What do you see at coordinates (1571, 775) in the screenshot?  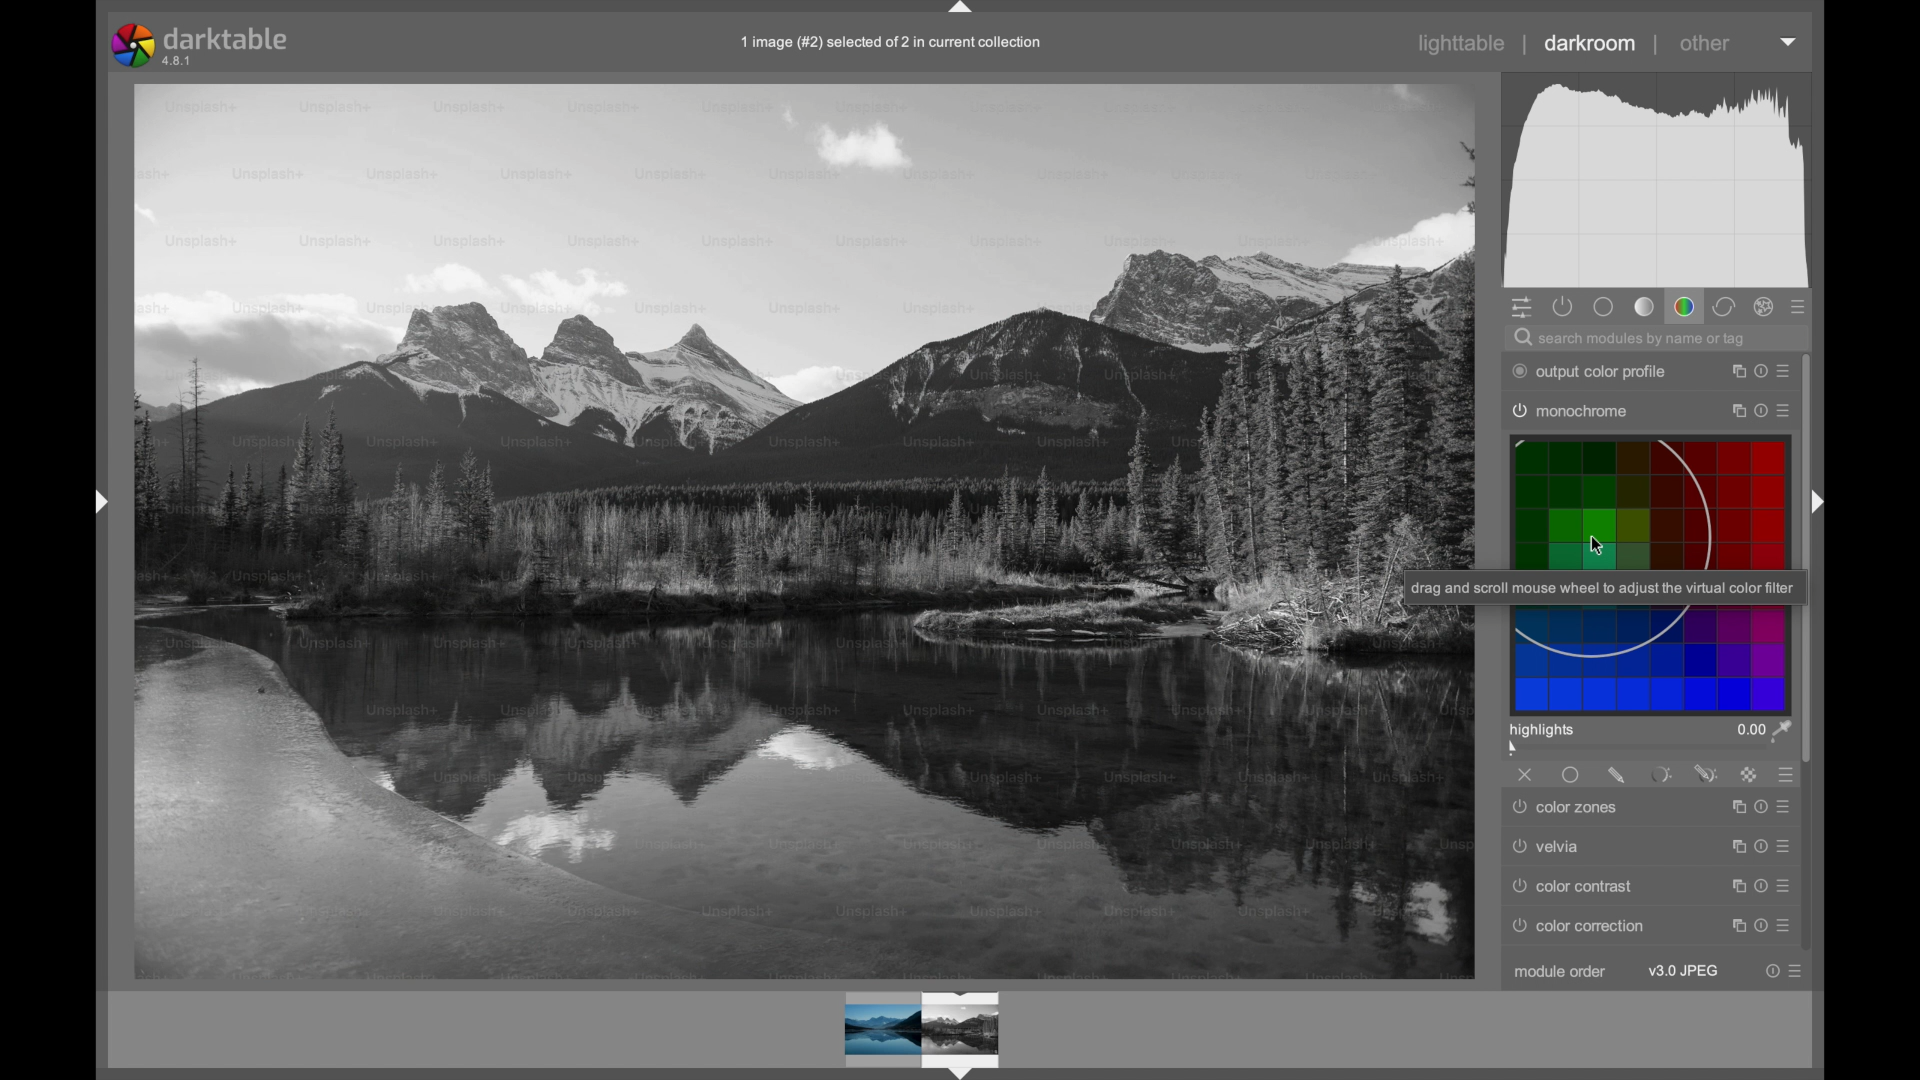 I see `uniformly` at bounding box center [1571, 775].